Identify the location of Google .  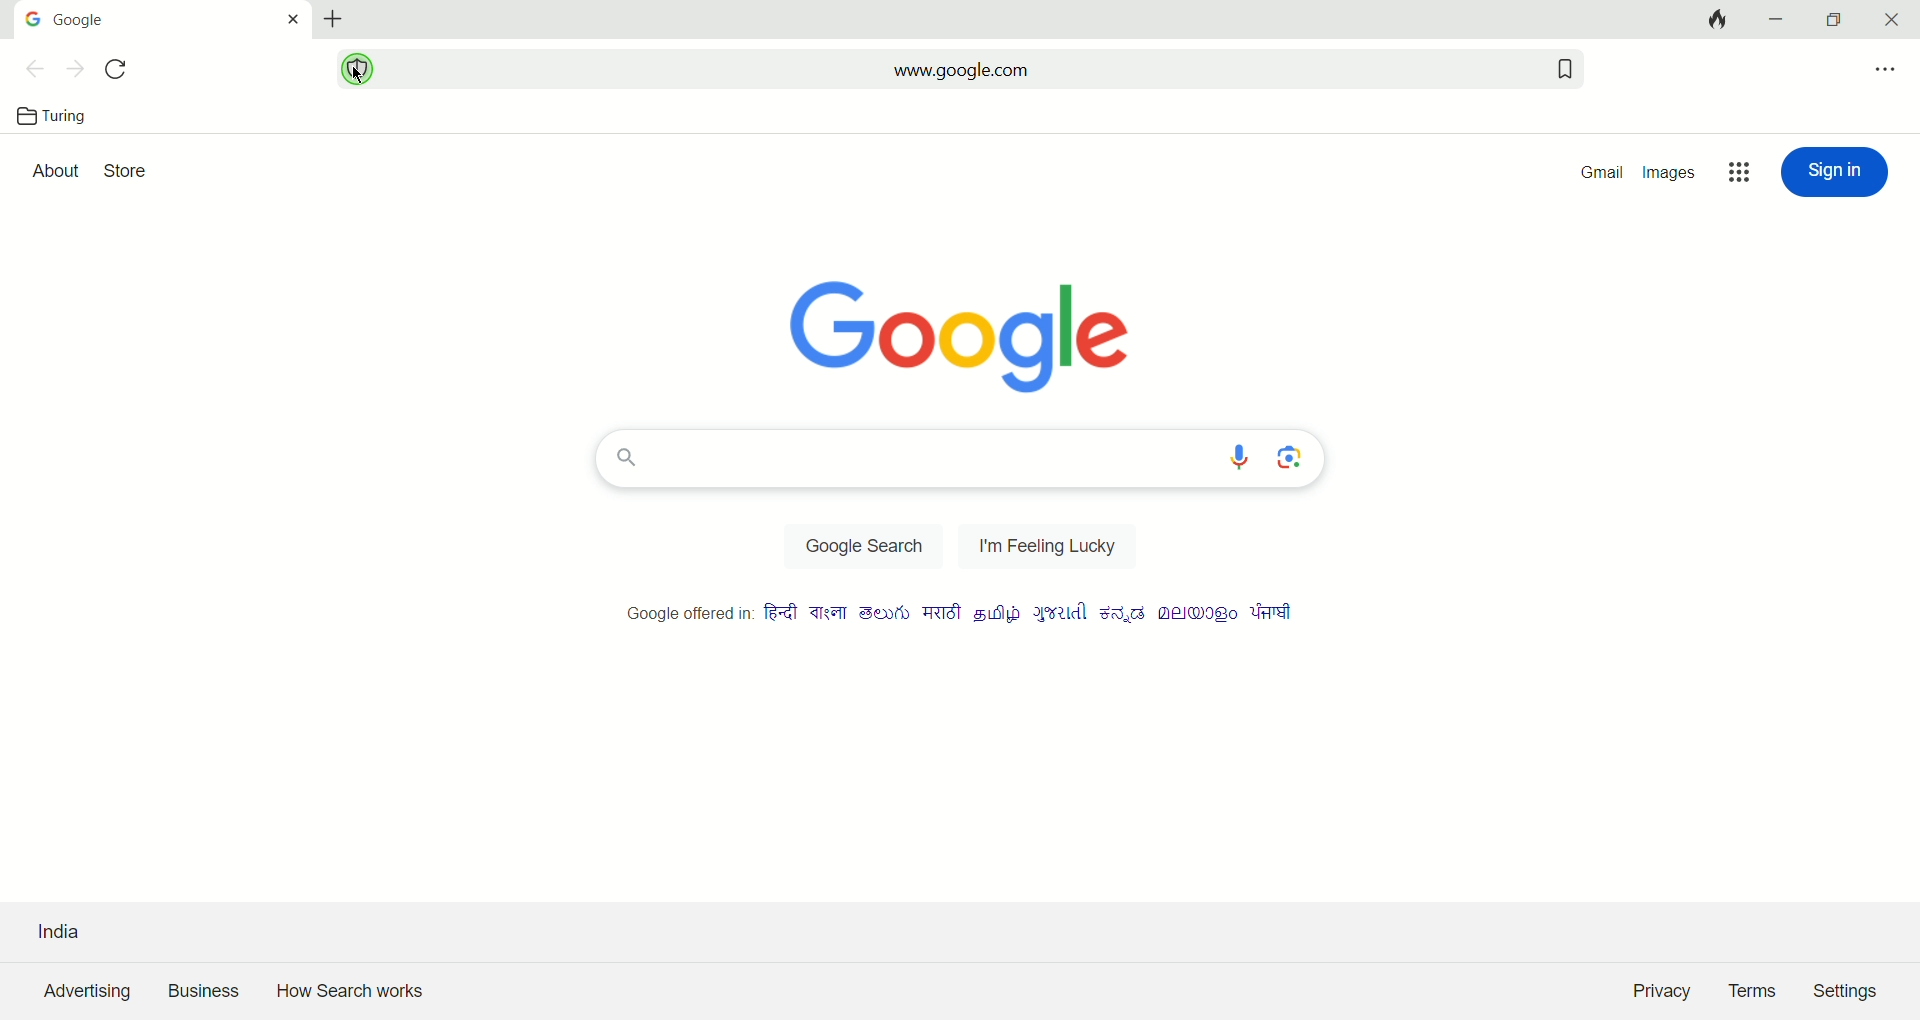
(962, 336).